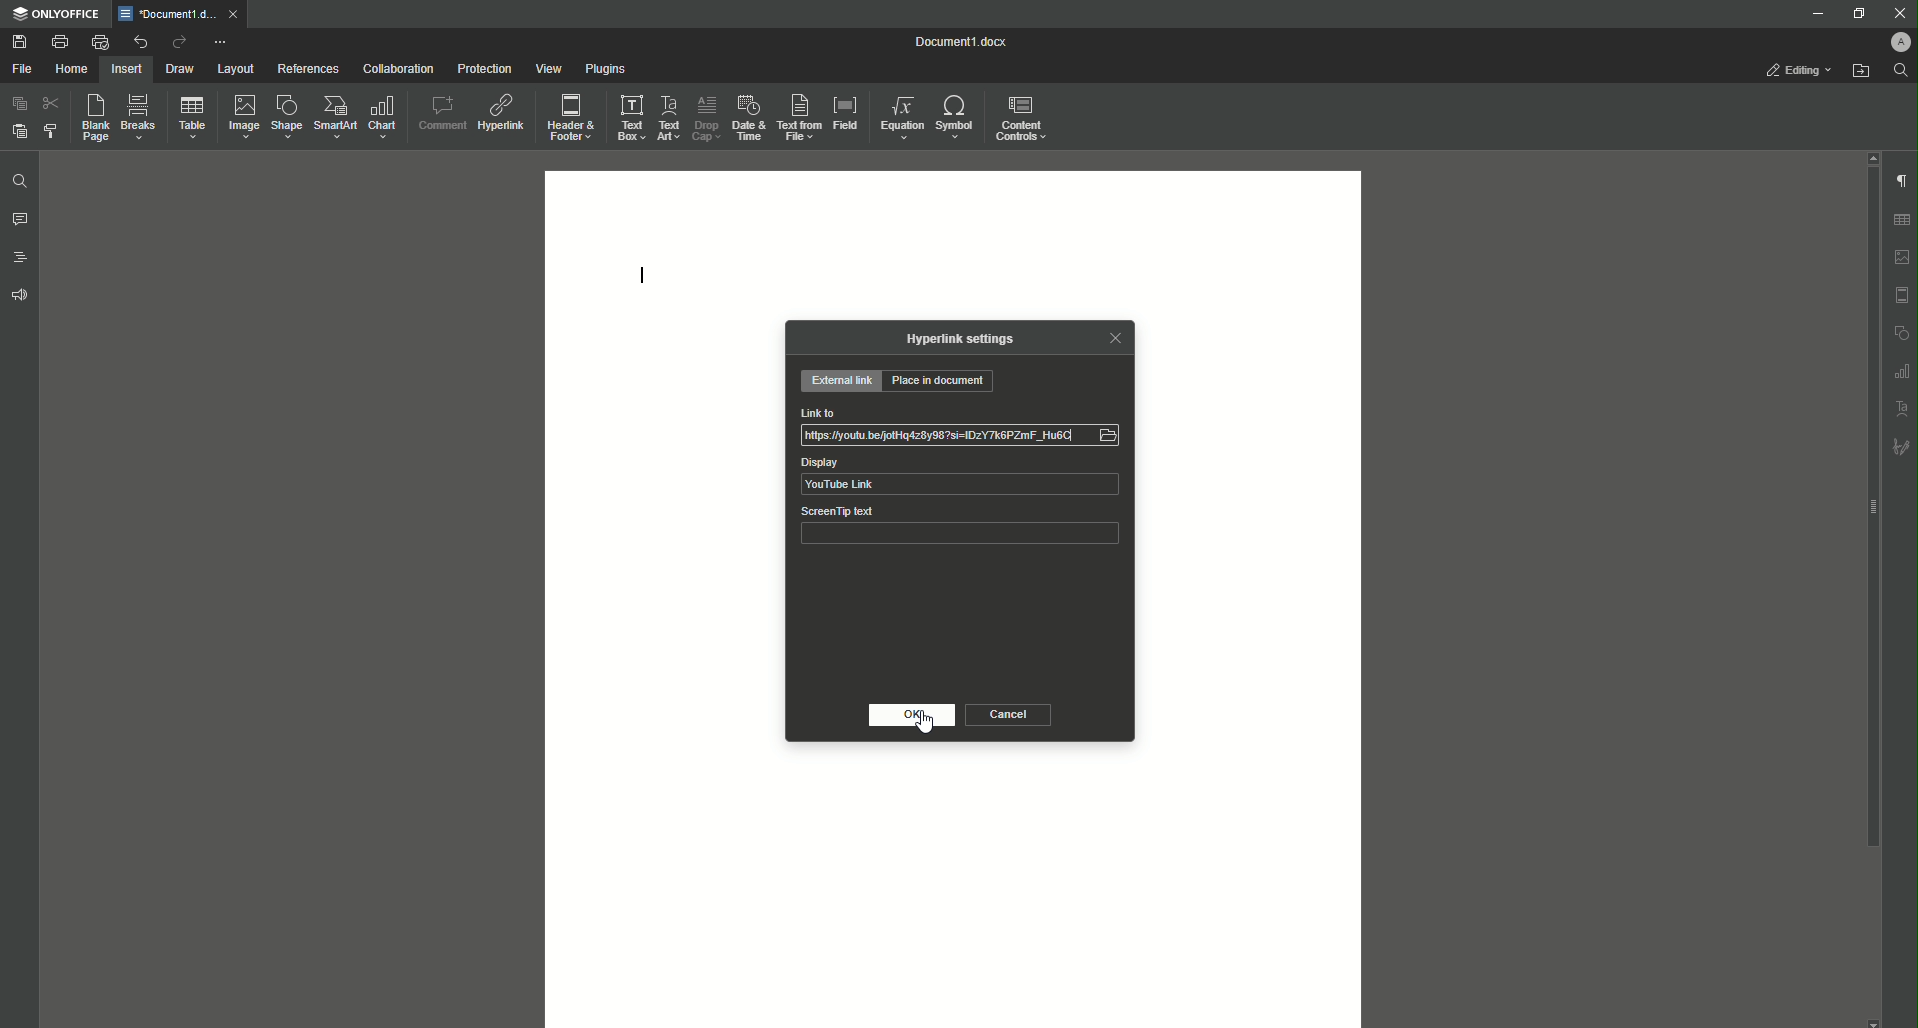 This screenshot has width=1918, height=1028. Describe the element at coordinates (1025, 118) in the screenshot. I see `Content Controls` at that location.